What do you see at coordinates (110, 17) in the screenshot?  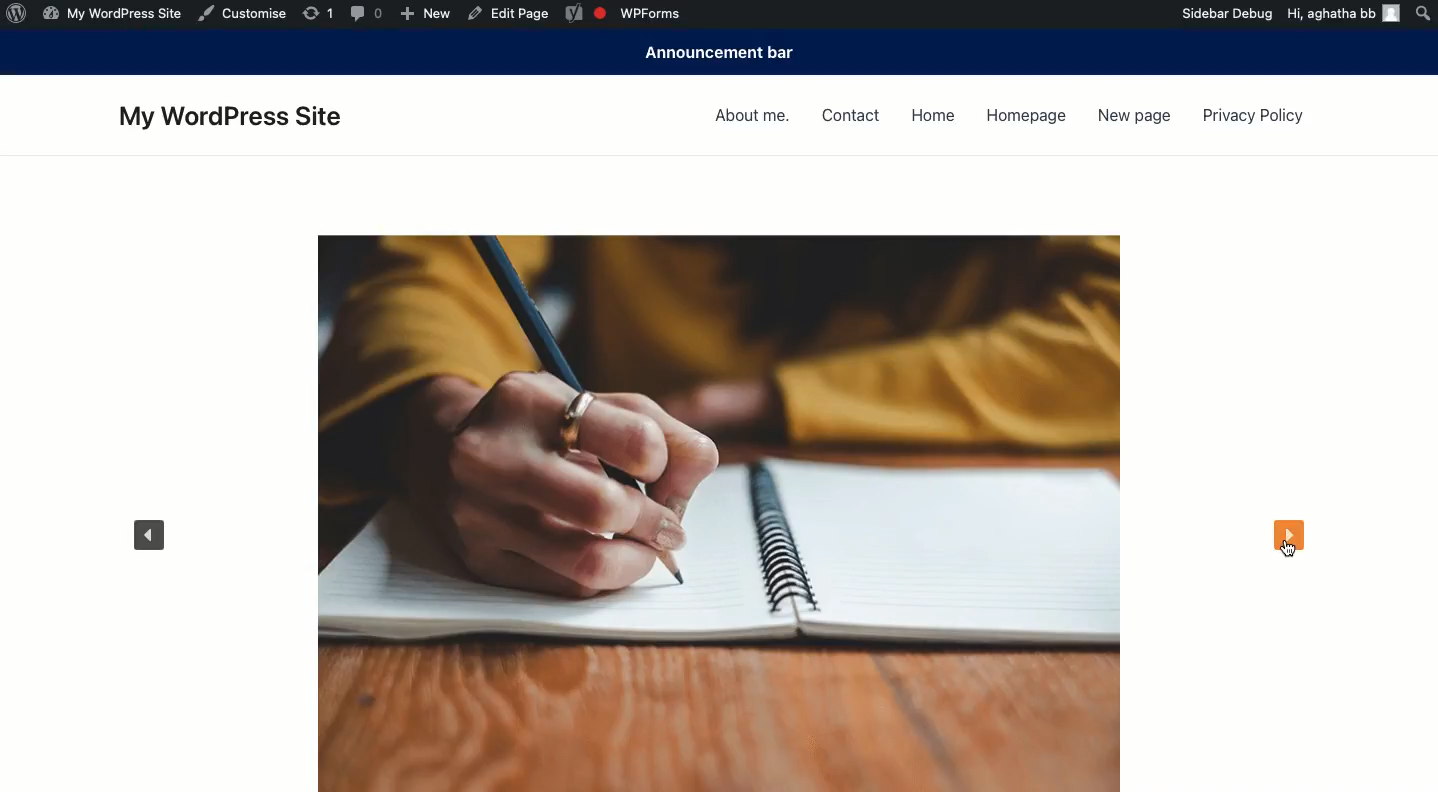 I see `my wordpress site` at bounding box center [110, 17].